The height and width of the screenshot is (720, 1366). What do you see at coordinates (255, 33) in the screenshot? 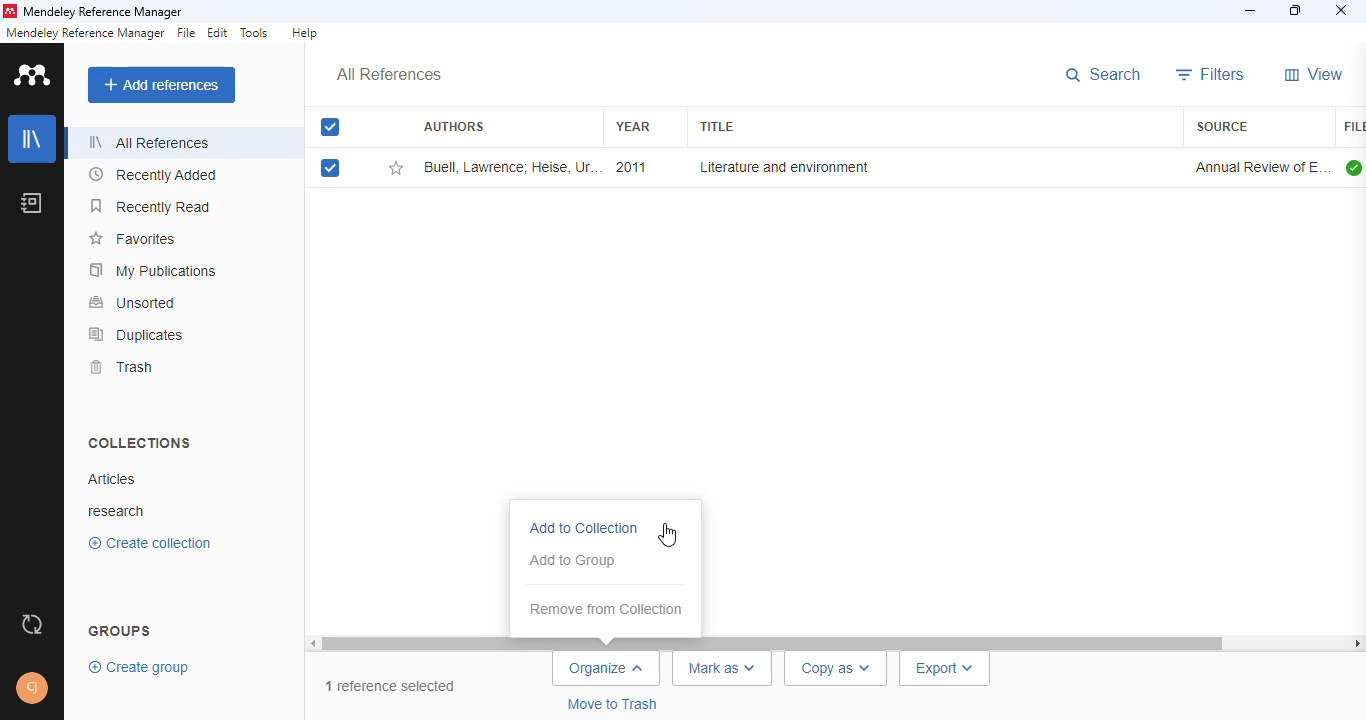
I see `tools` at bounding box center [255, 33].